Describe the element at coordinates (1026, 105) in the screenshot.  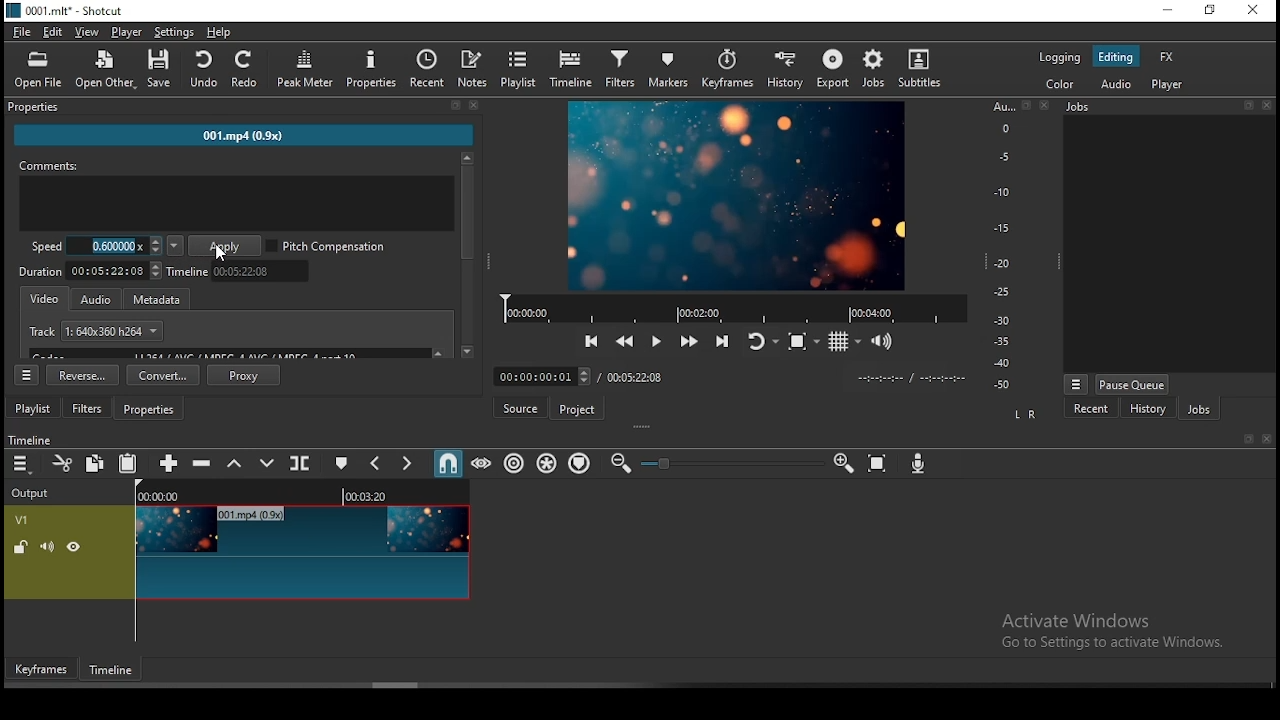
I see `Detach` at that location.